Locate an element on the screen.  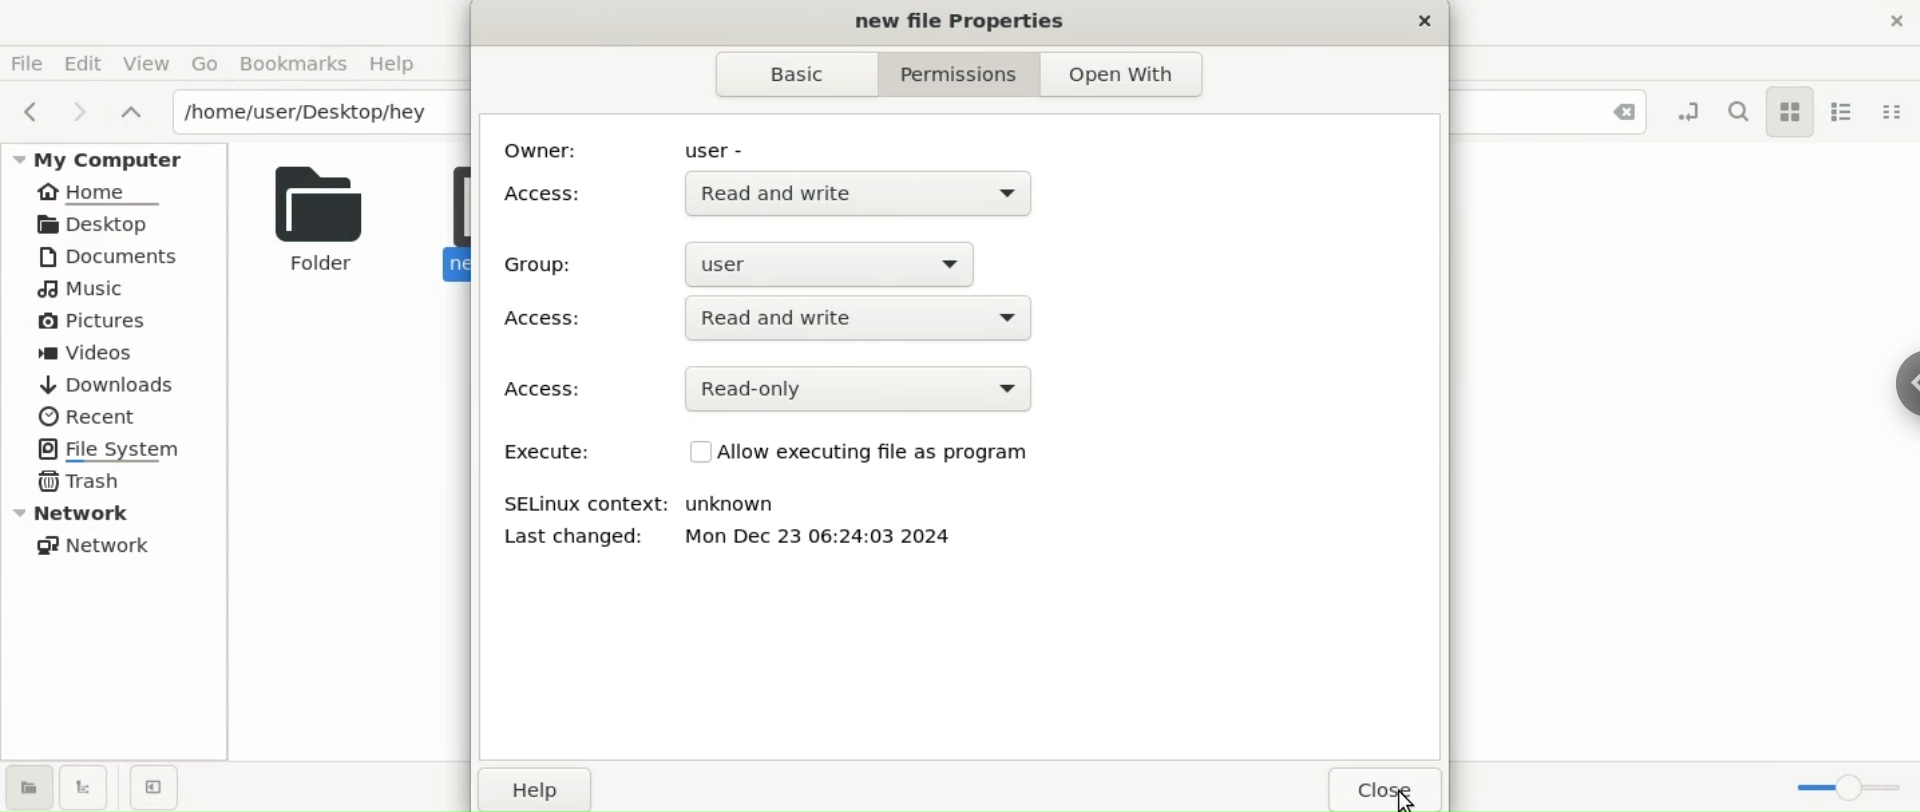
show treeview is located at coordinates (84, 786).